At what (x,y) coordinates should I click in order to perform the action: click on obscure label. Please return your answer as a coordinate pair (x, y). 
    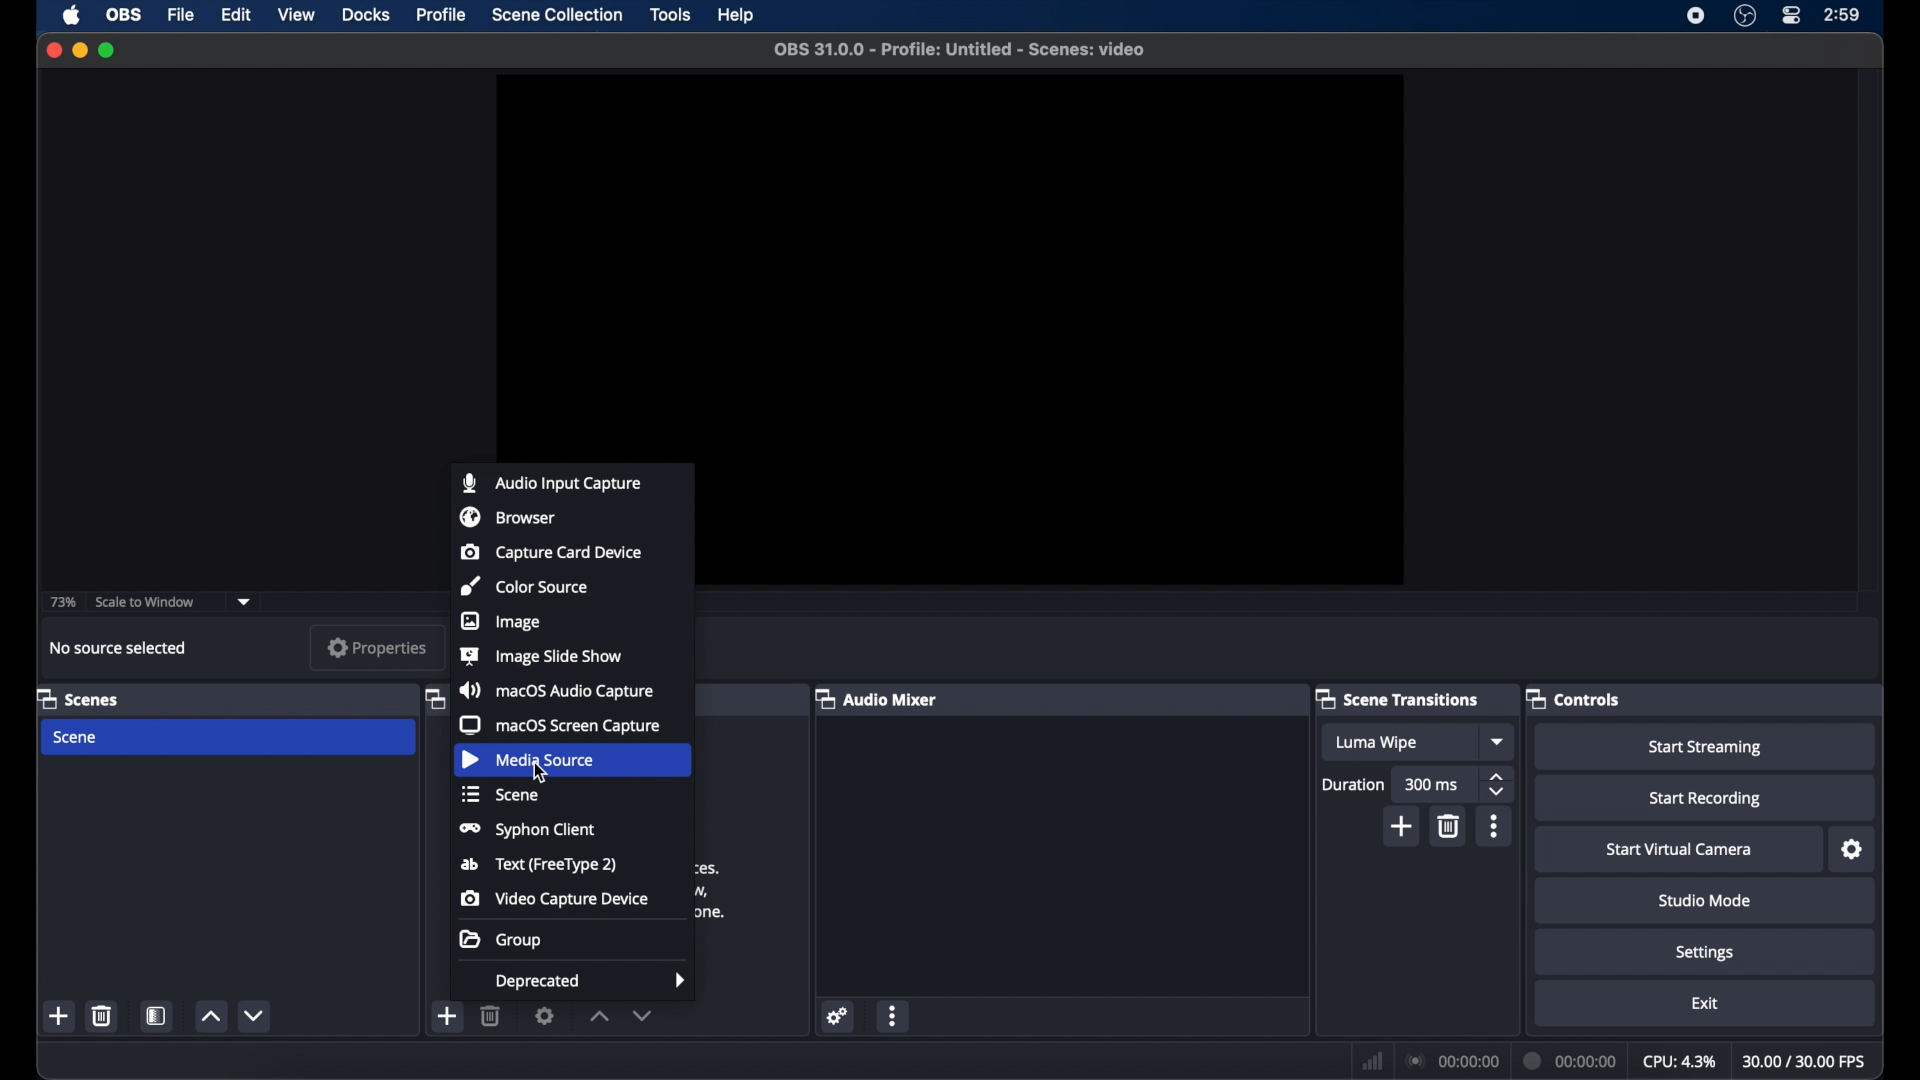
    Looking at the image, I should click on (432, 697).